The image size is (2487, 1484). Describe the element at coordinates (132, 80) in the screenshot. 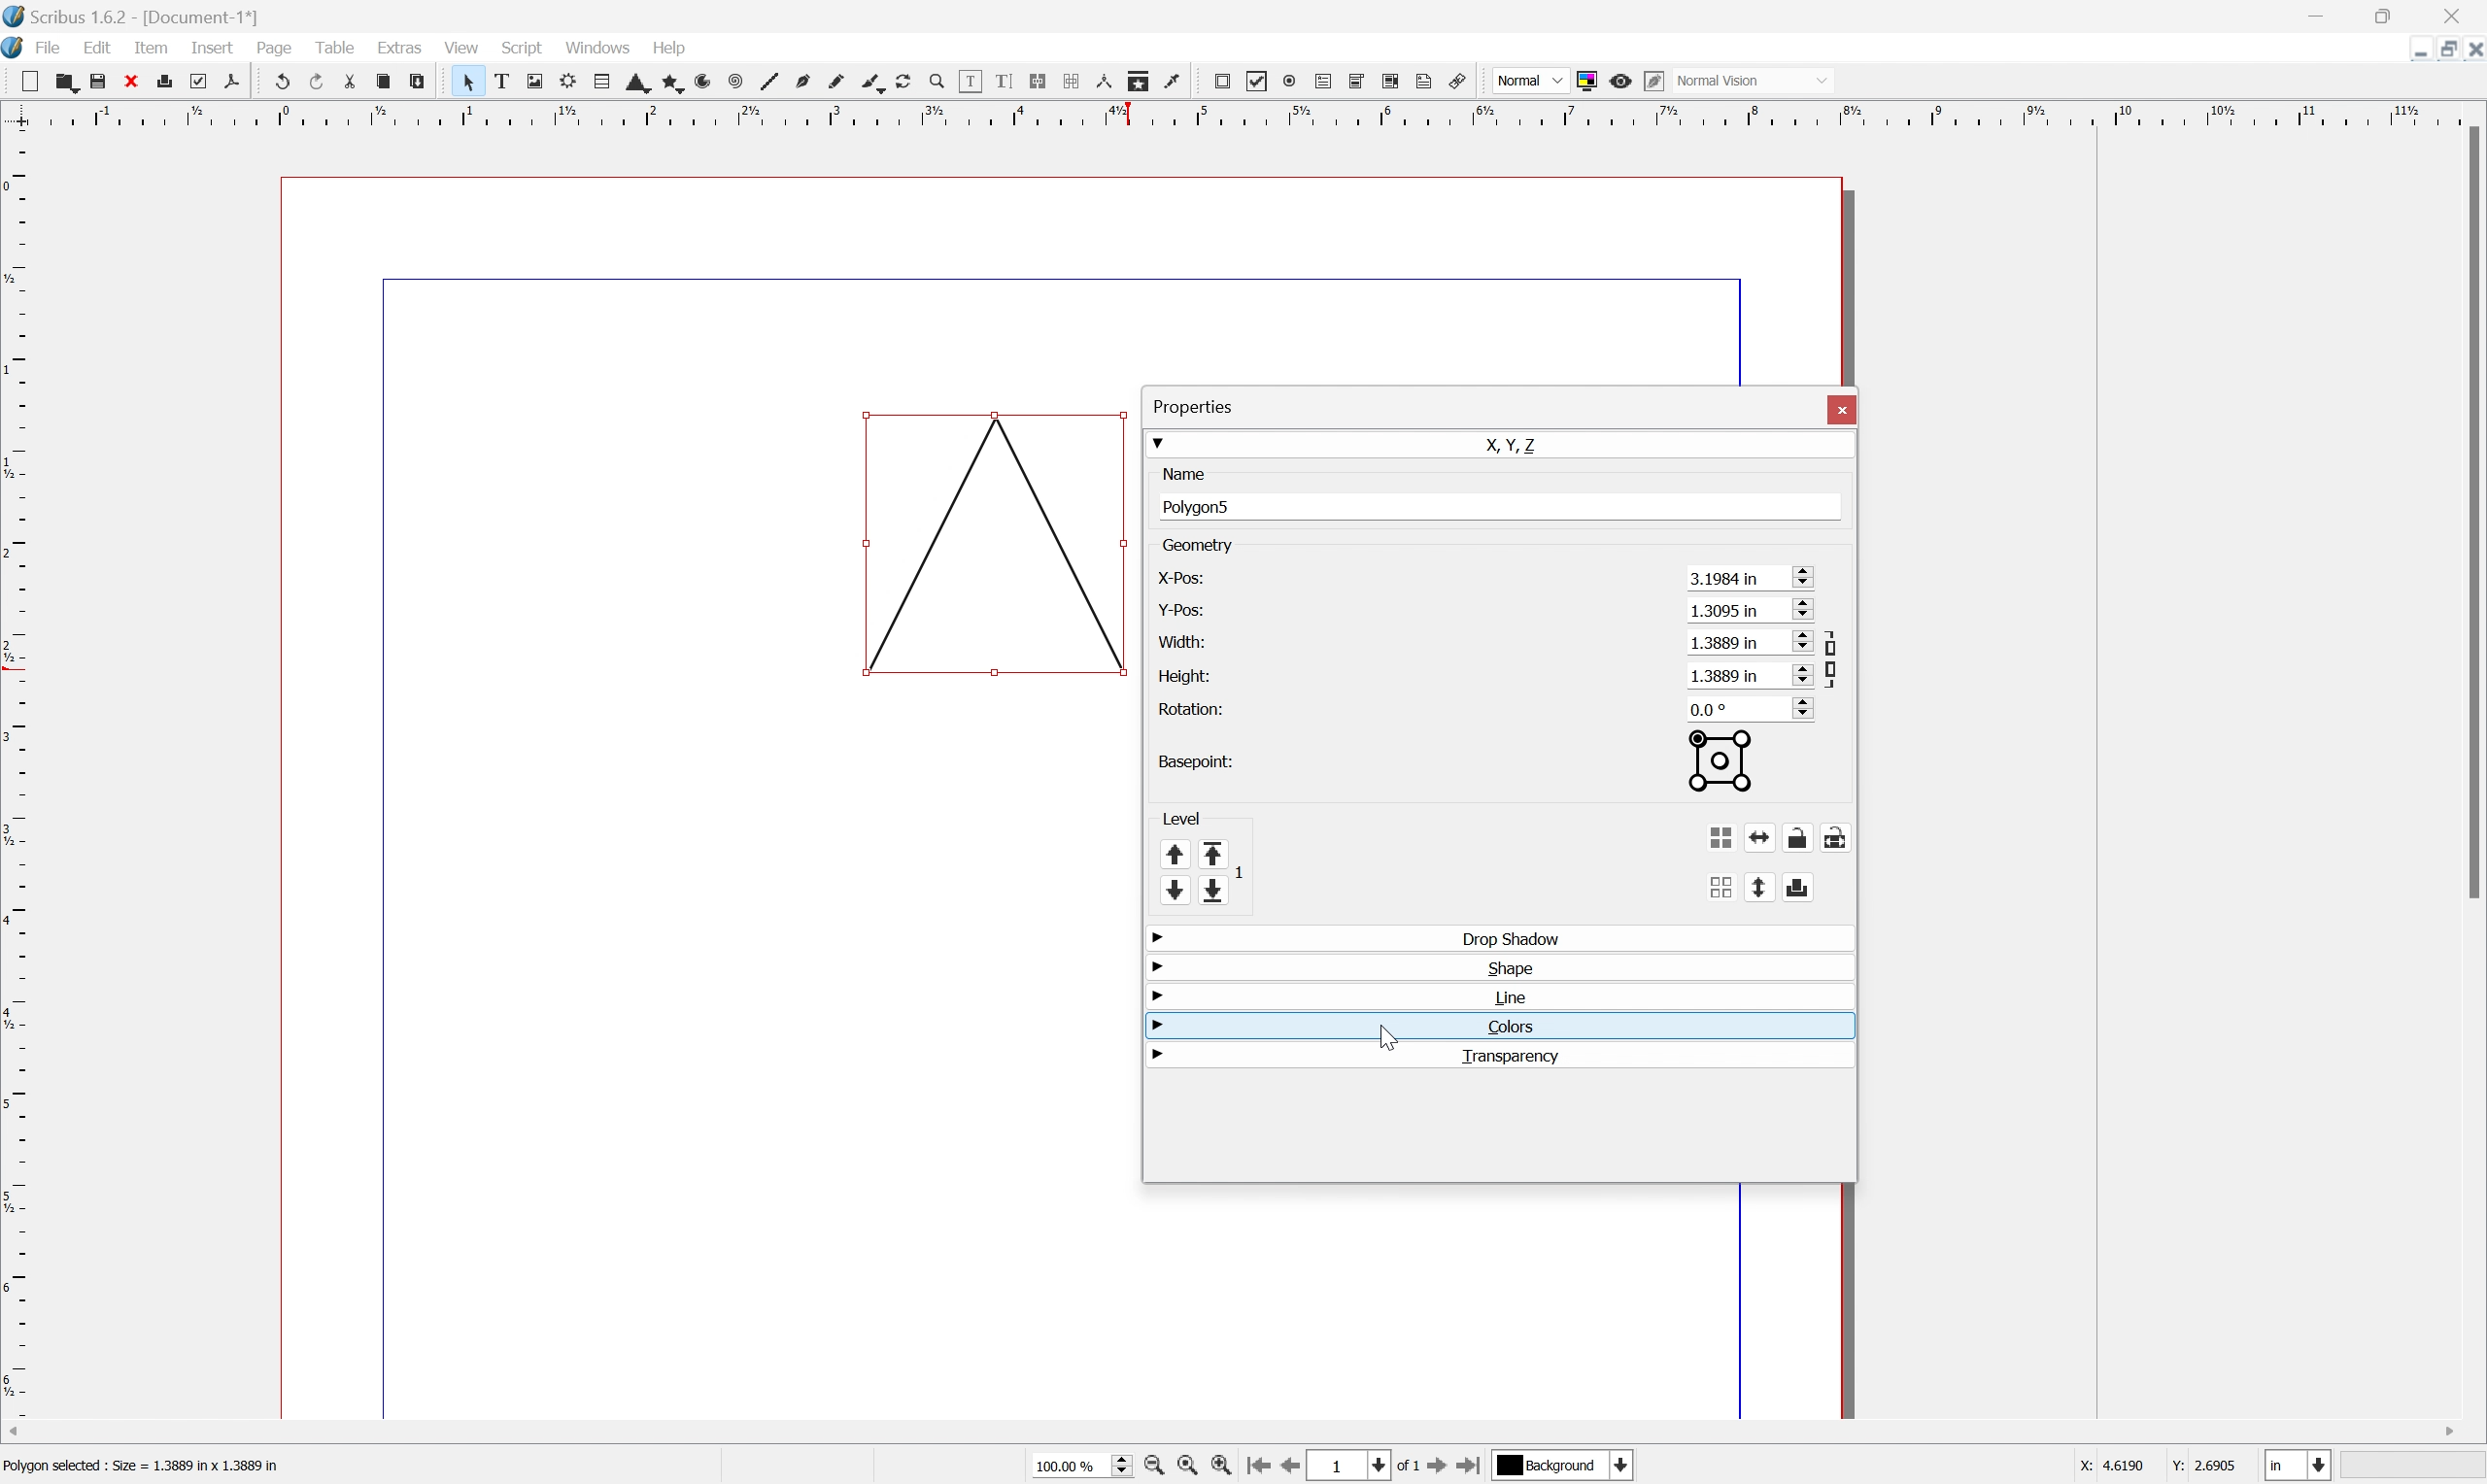

I see `Close` at that location.